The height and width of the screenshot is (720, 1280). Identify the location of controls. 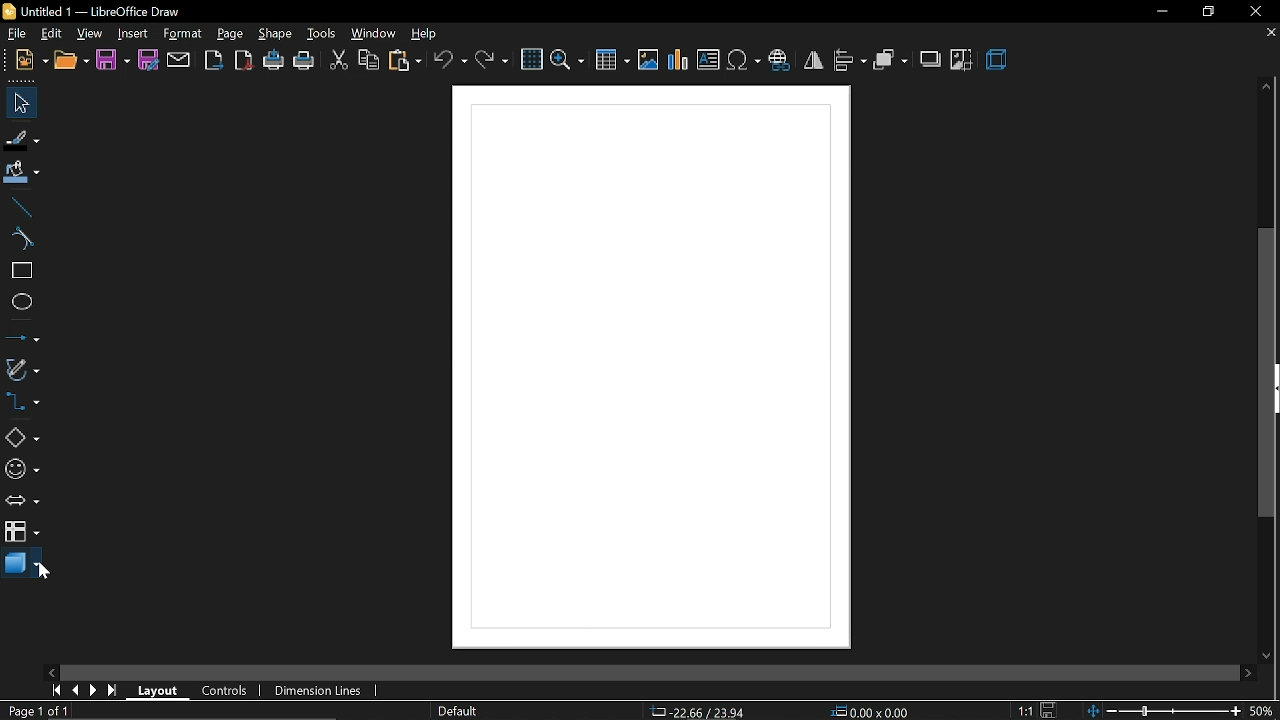
(227, 691).